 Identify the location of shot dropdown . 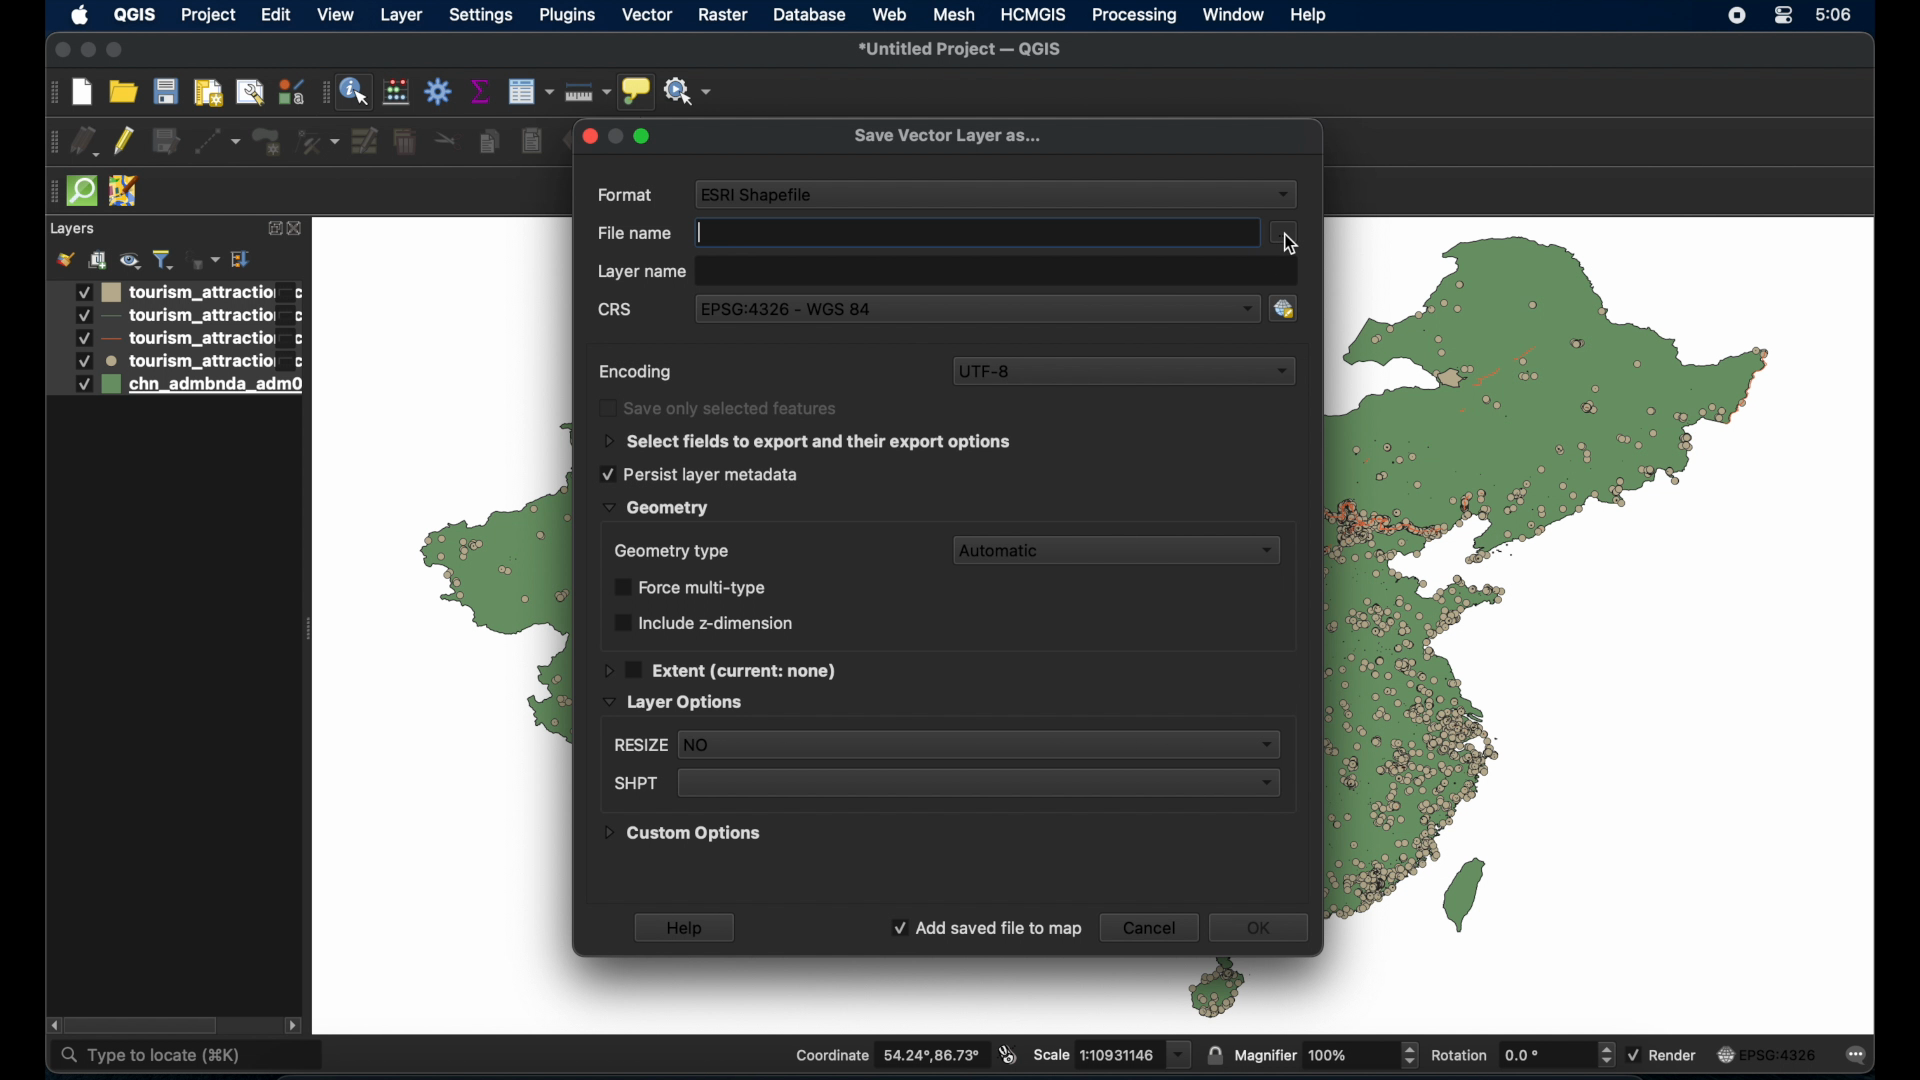
(943, 784).